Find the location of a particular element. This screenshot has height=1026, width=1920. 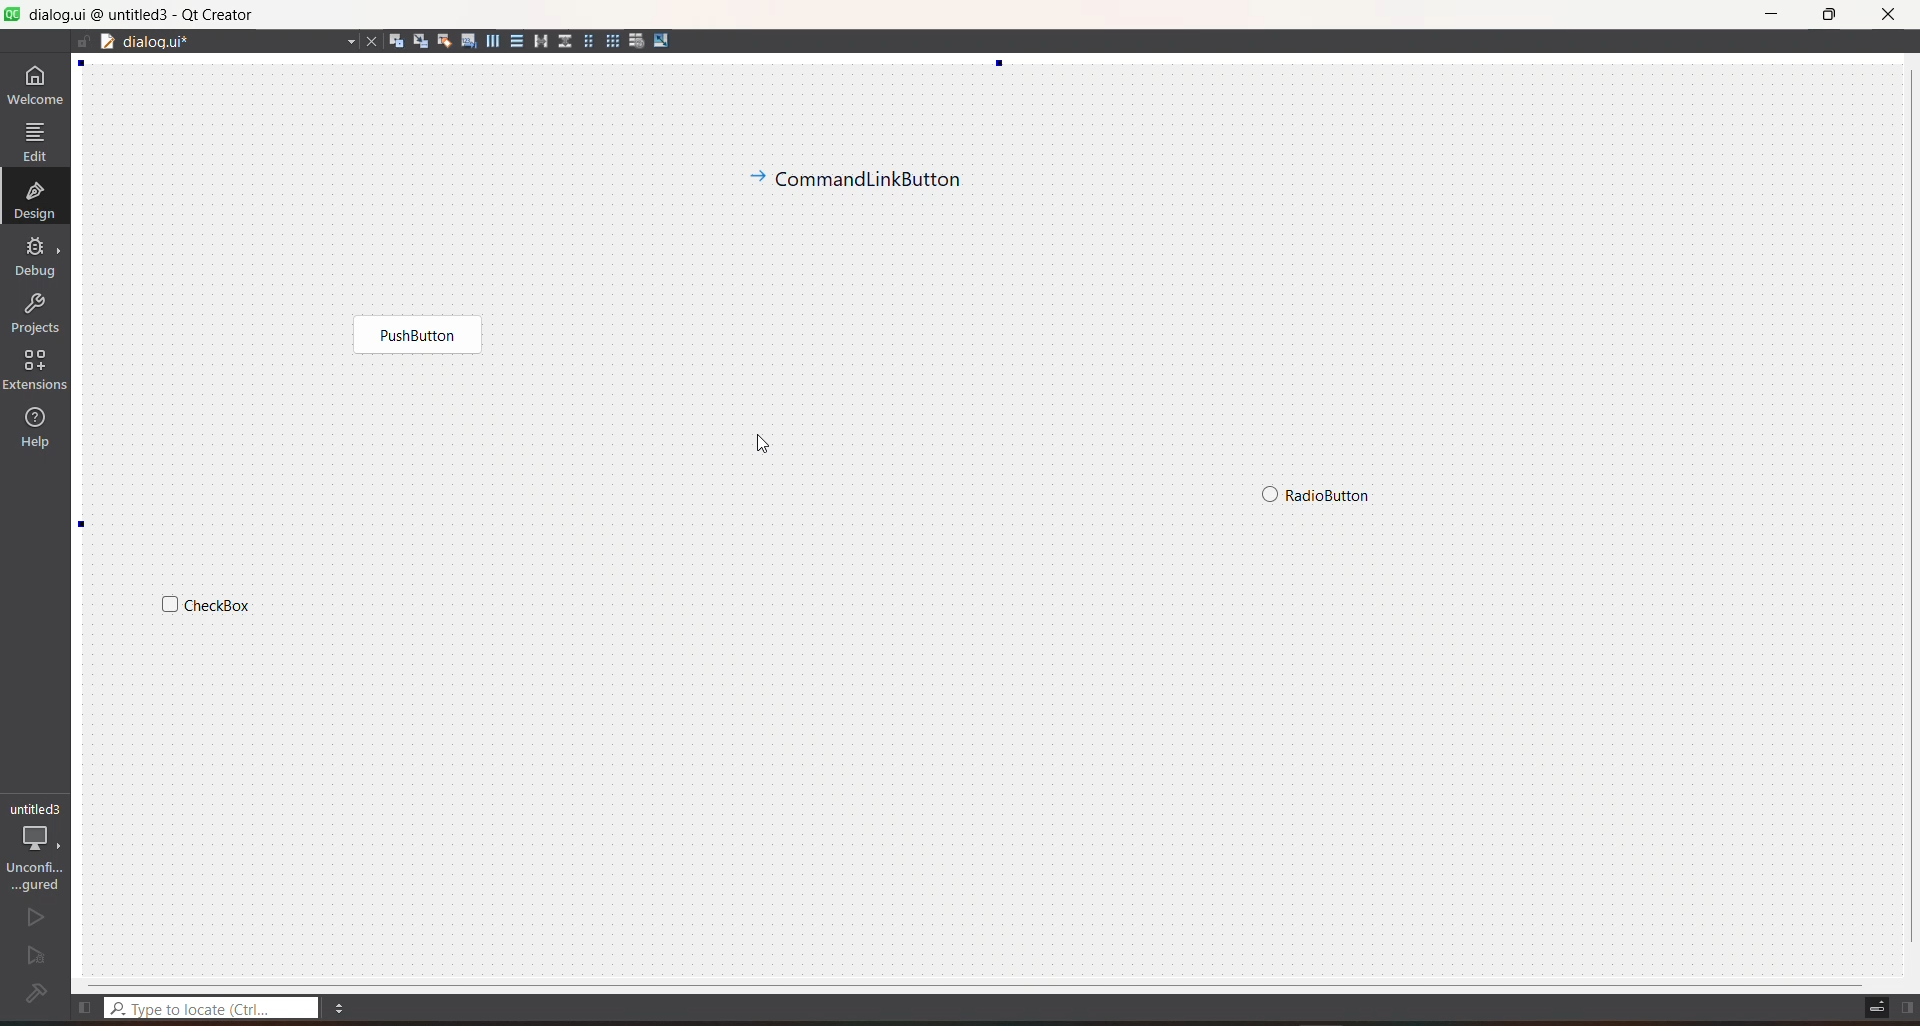

debug is located at coordinates (35, 257).